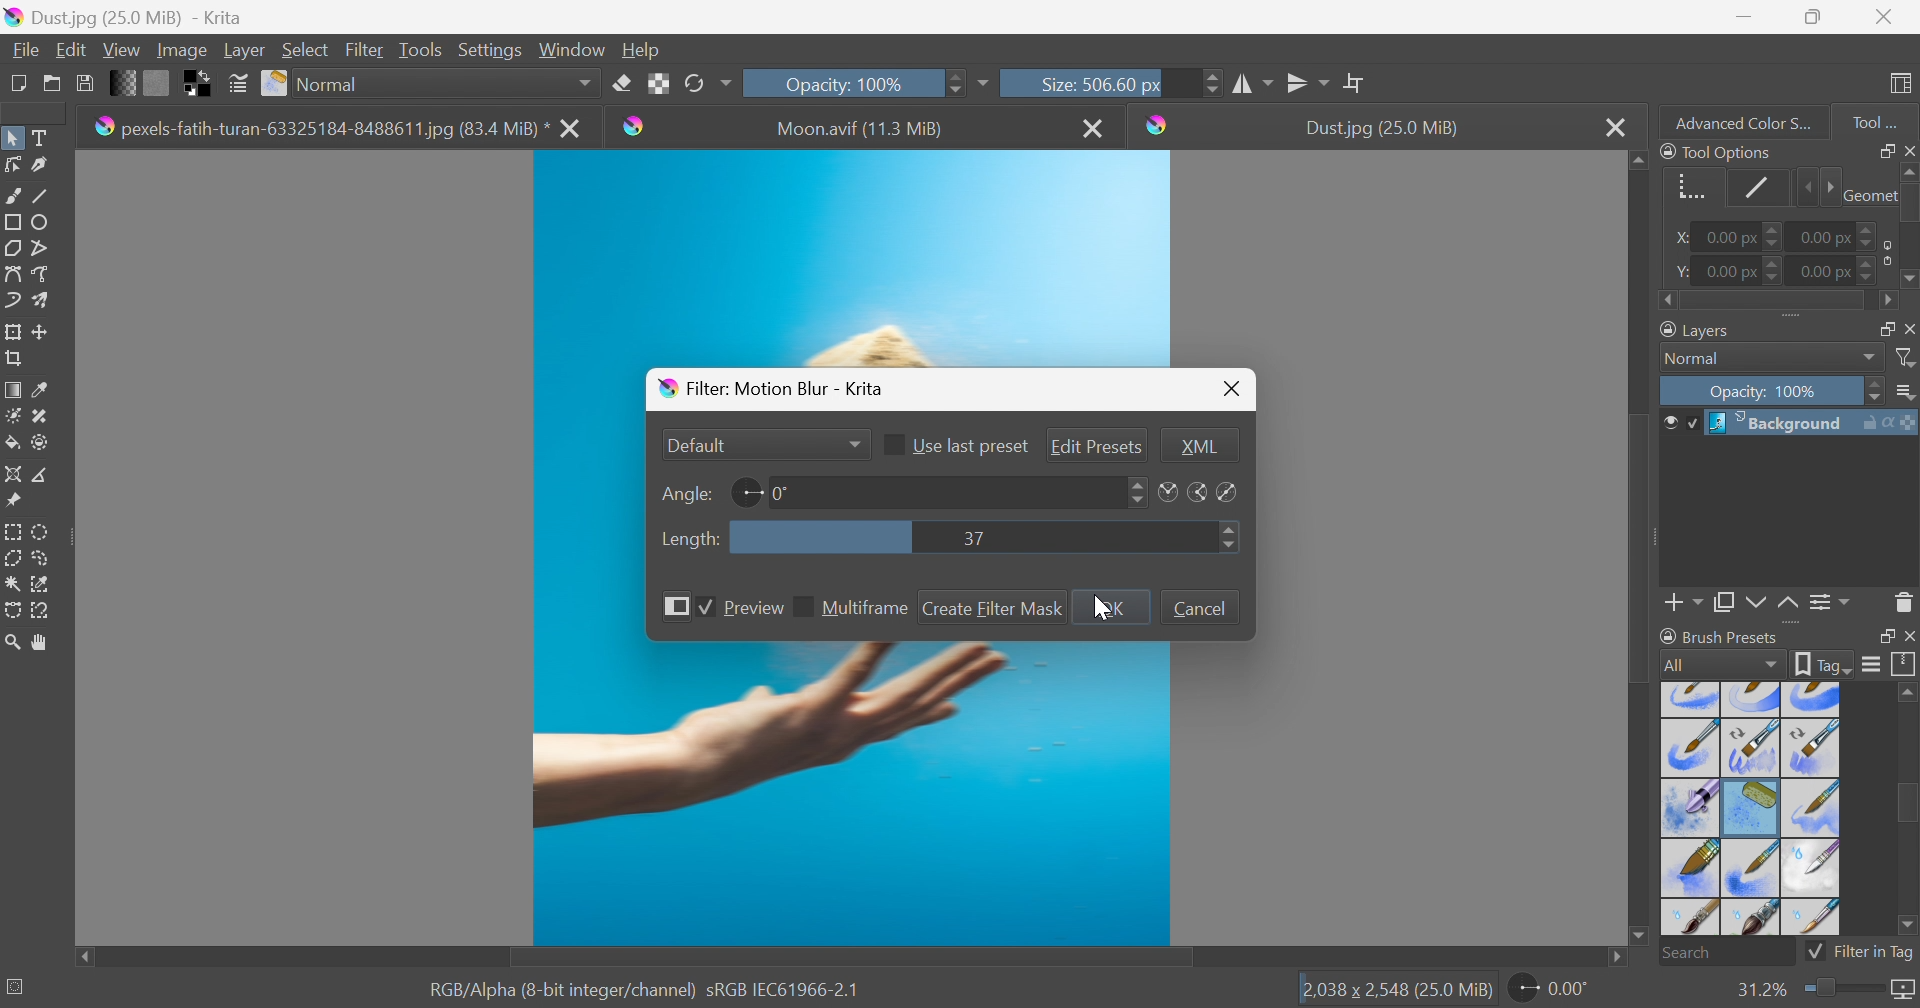  Describe the element at coordinates (1686, 184) in the screenshot. I see `Geometry` at that location.